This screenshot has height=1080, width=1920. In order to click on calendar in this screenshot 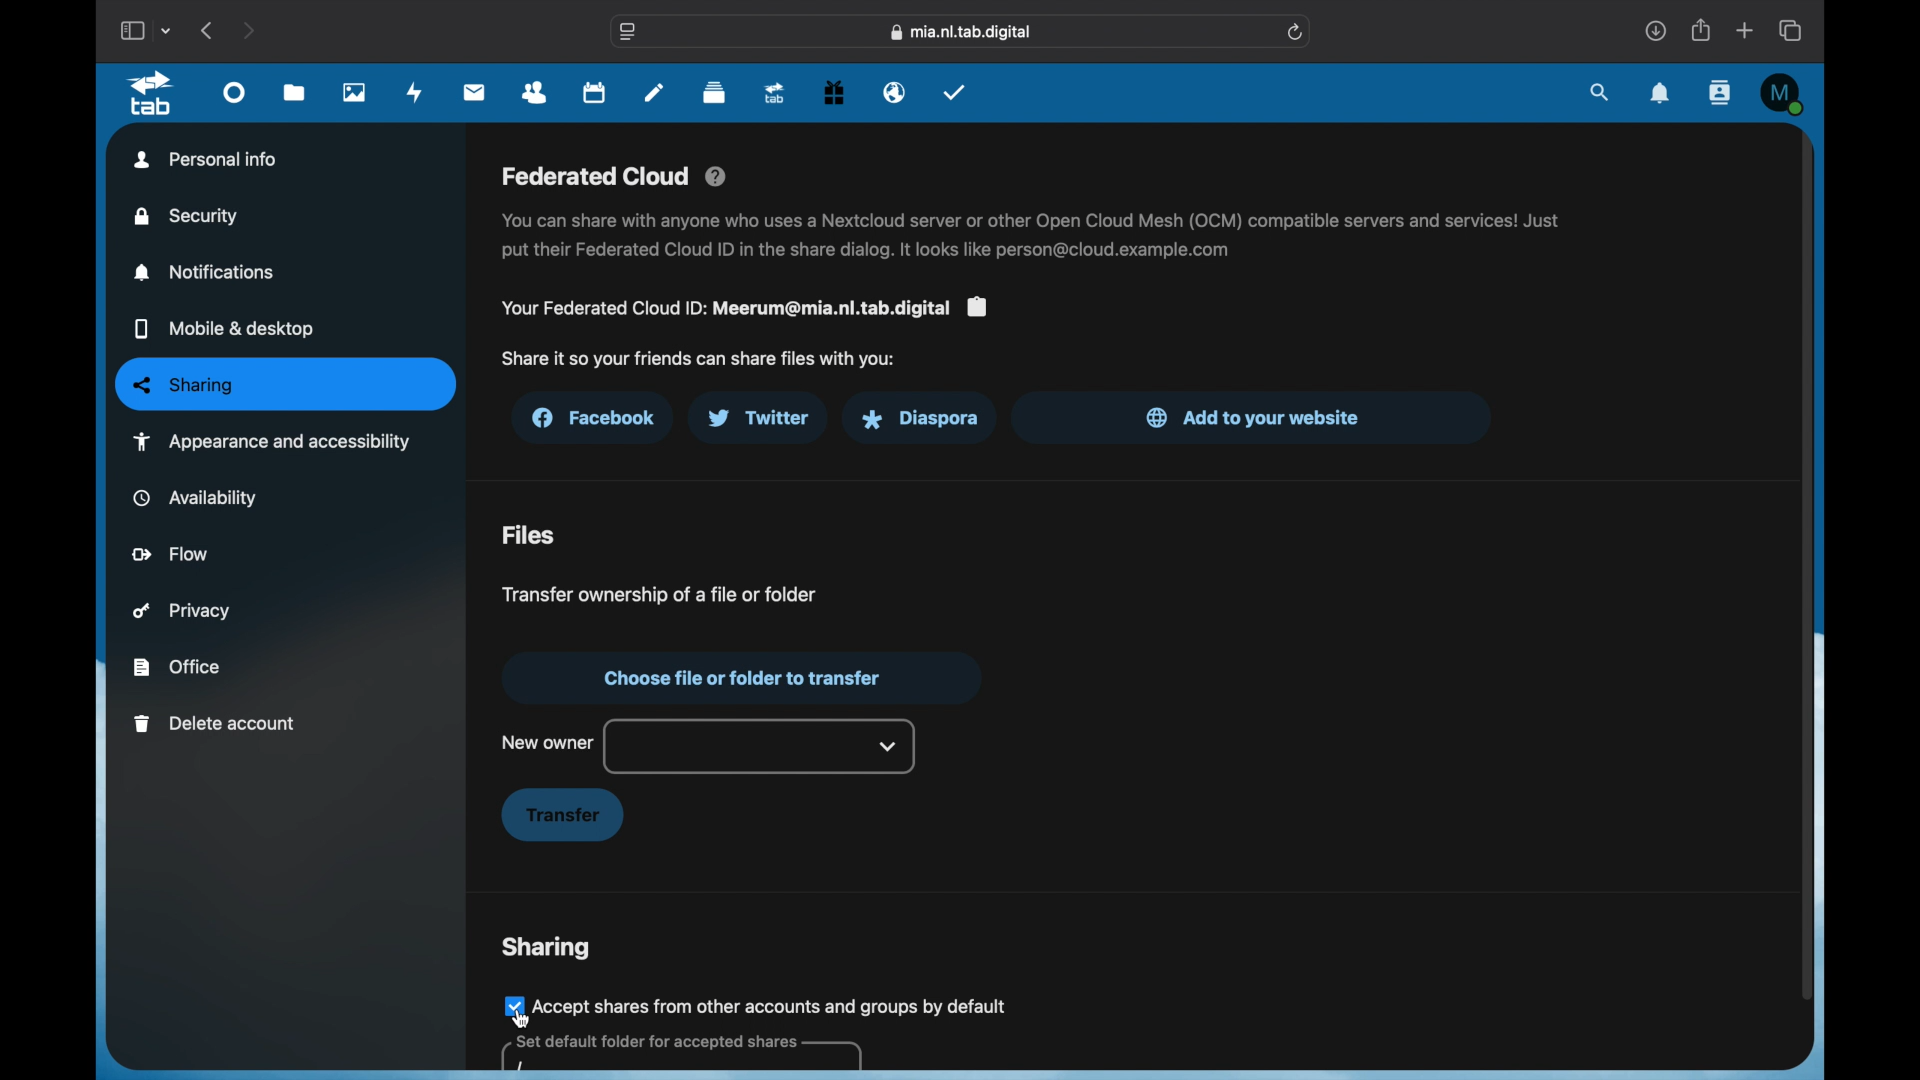, I will do `click(596, 94)`.